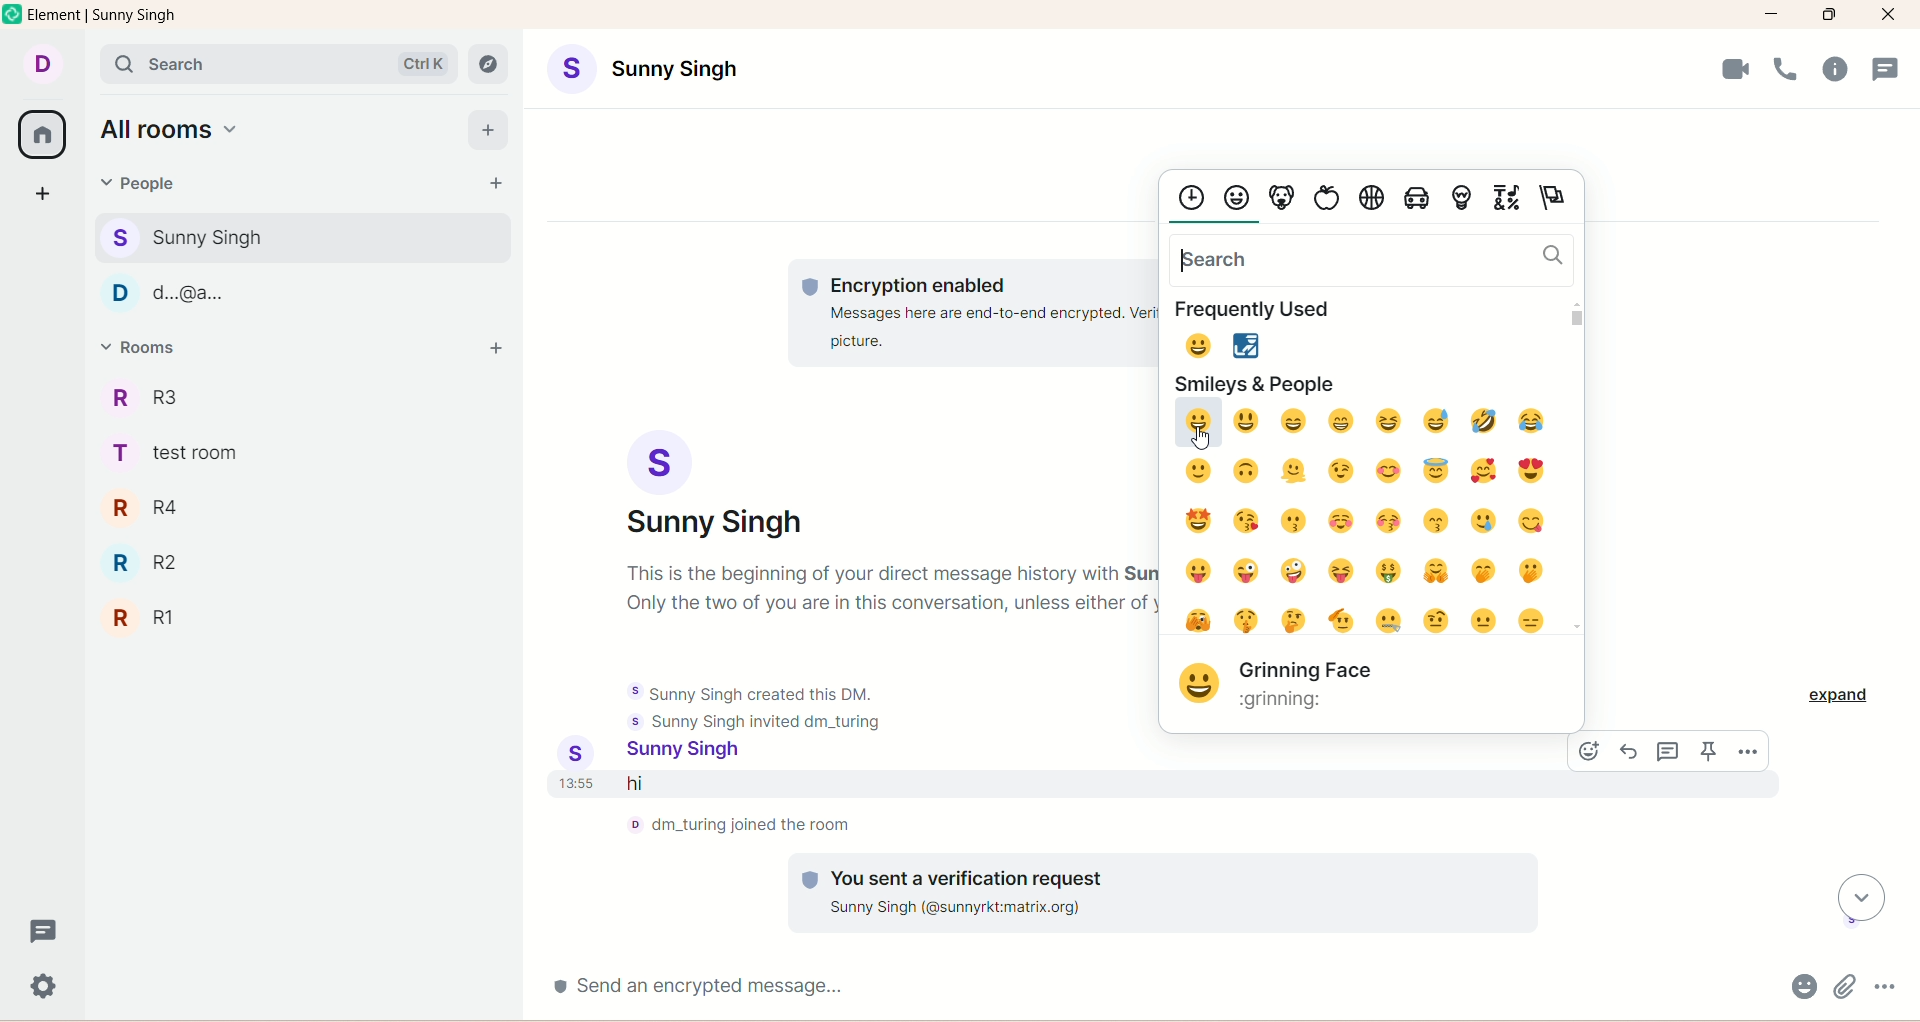 The width and height of the screenshot is (1920, 1022). I want to click on Upside-down face, so click(1245, 470).